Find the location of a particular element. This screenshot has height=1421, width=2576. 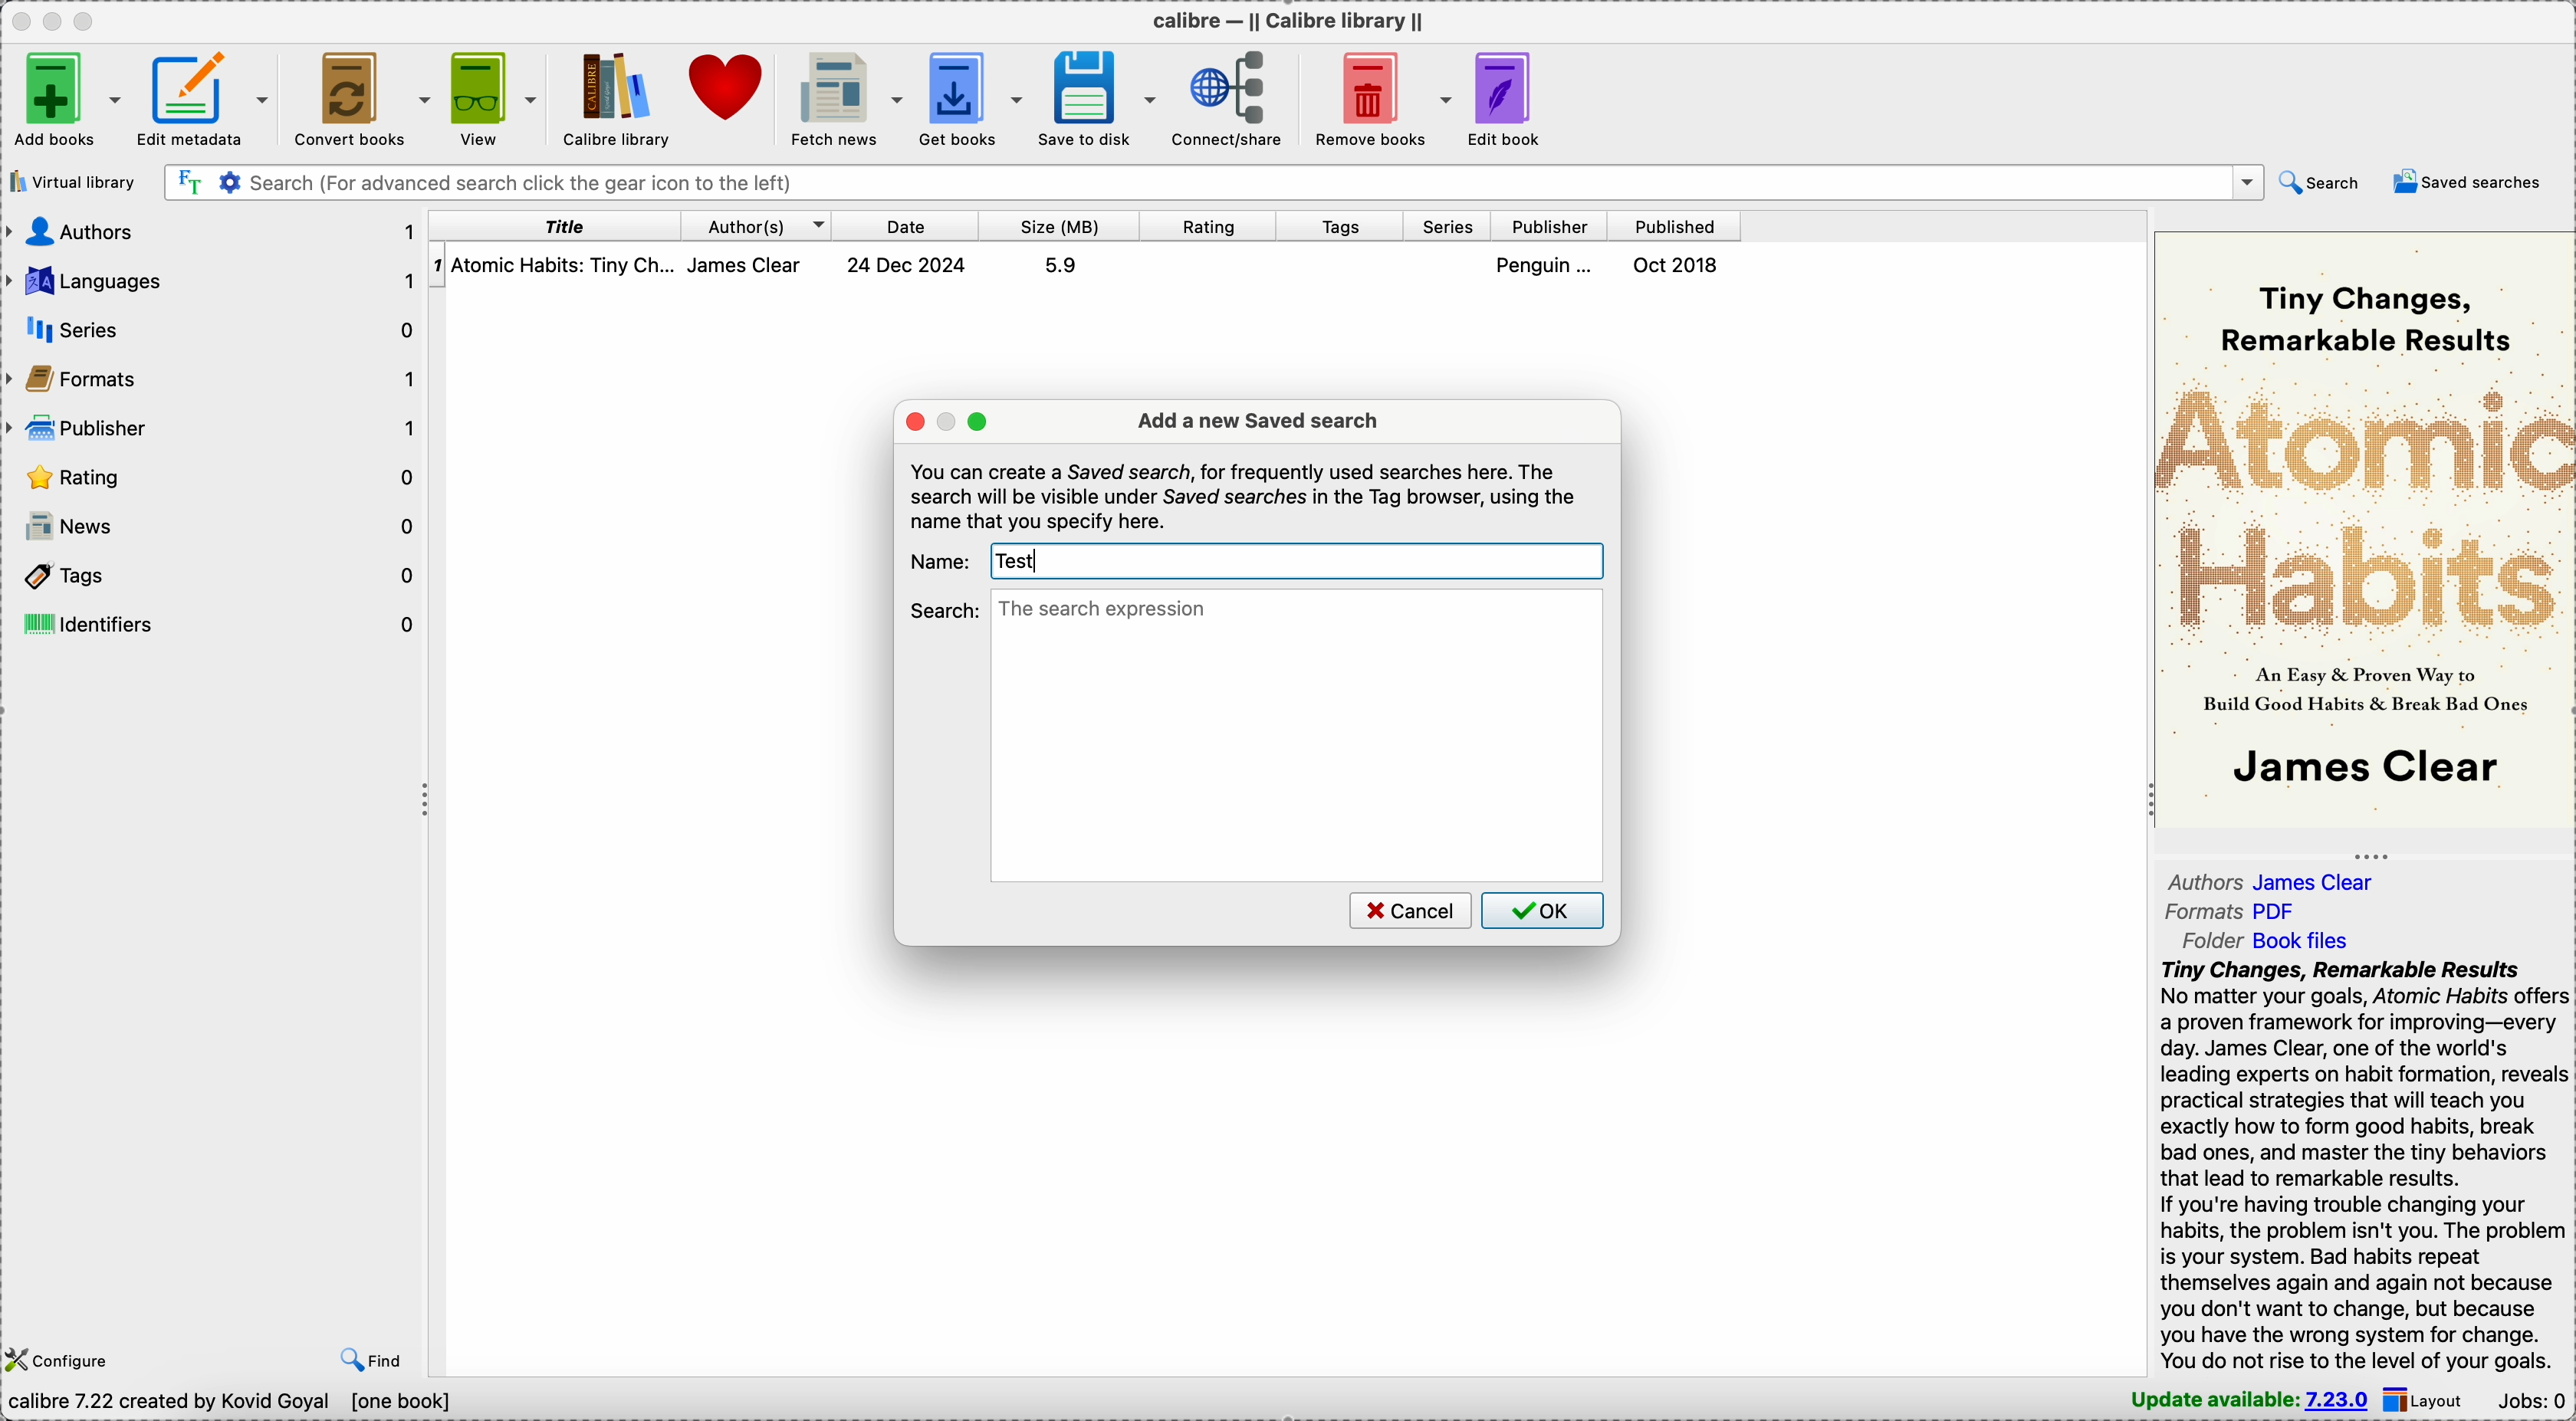

saved searches is located at coordinates (2472, 182).